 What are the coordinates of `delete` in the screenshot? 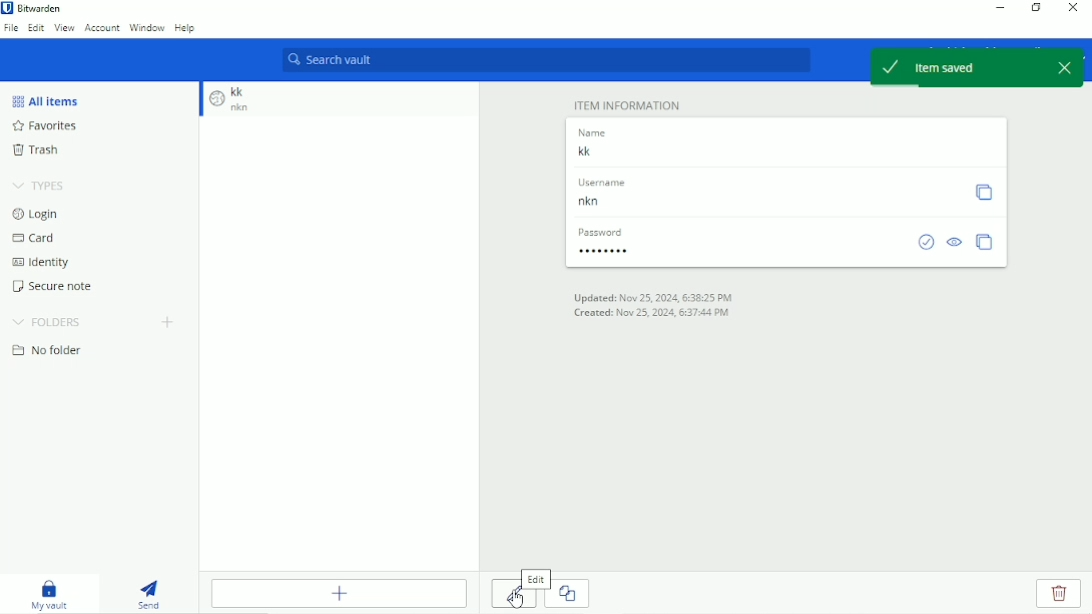 It's located at (1058, 593).